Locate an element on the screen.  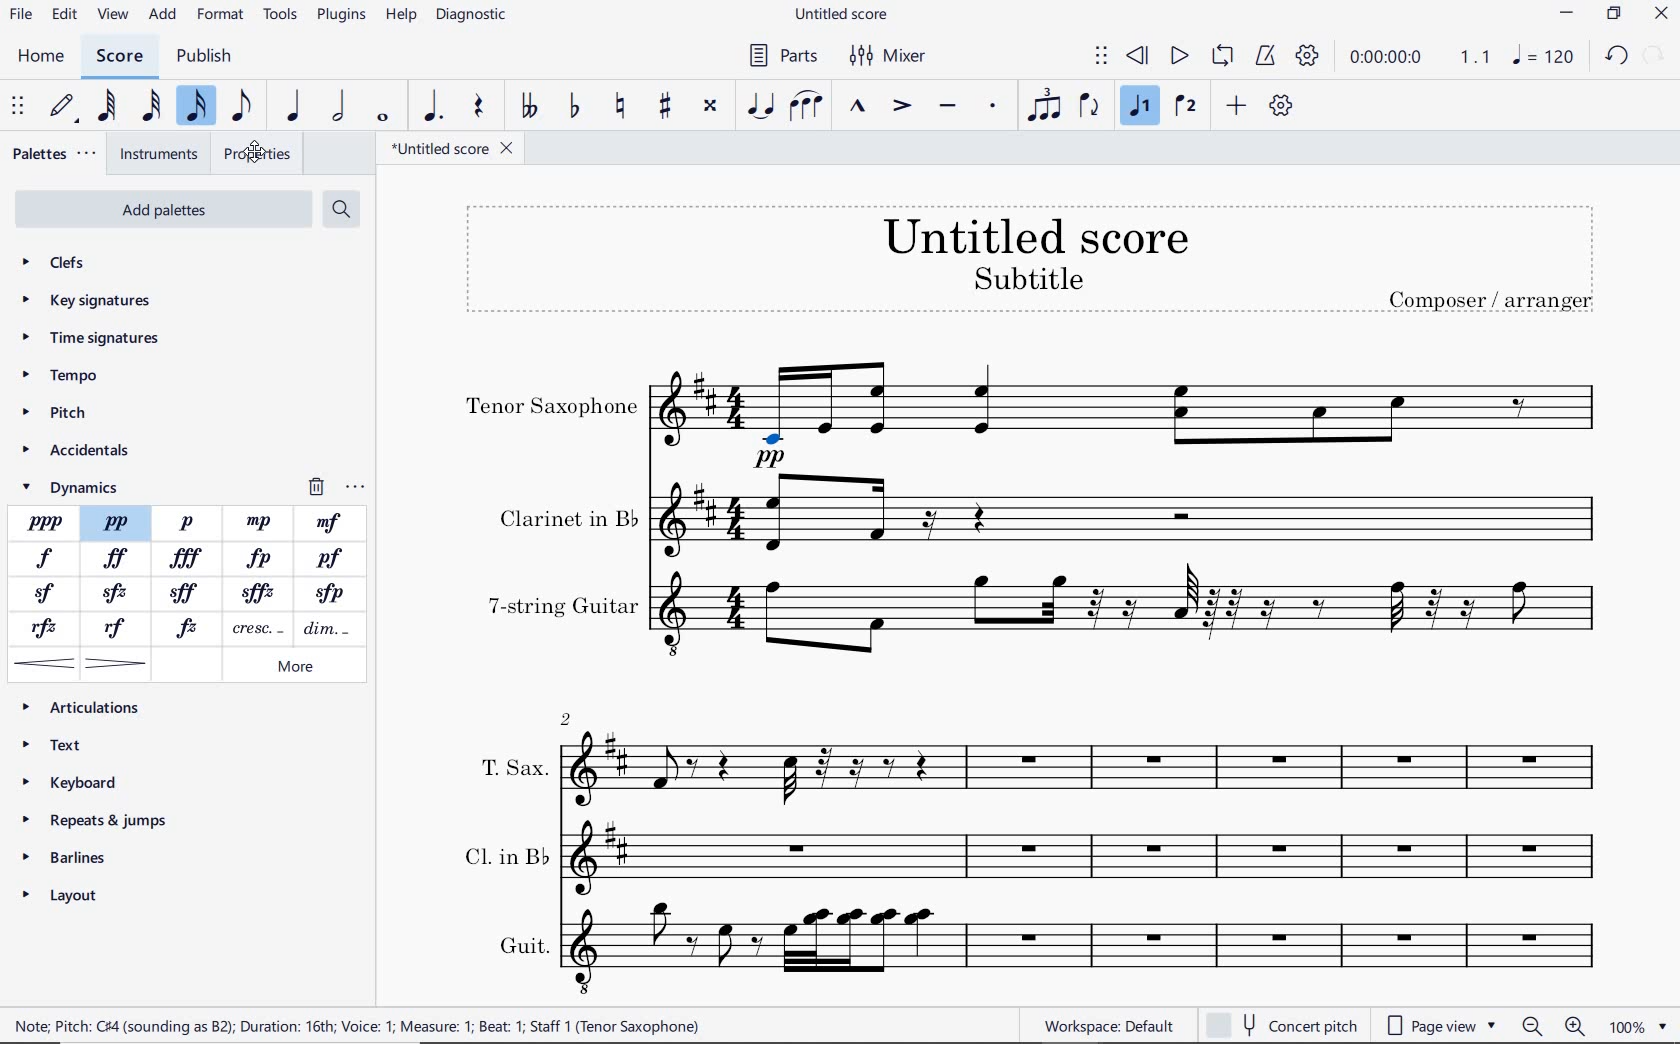
TOGGLE SHARP is located at coordinates (663, 106).